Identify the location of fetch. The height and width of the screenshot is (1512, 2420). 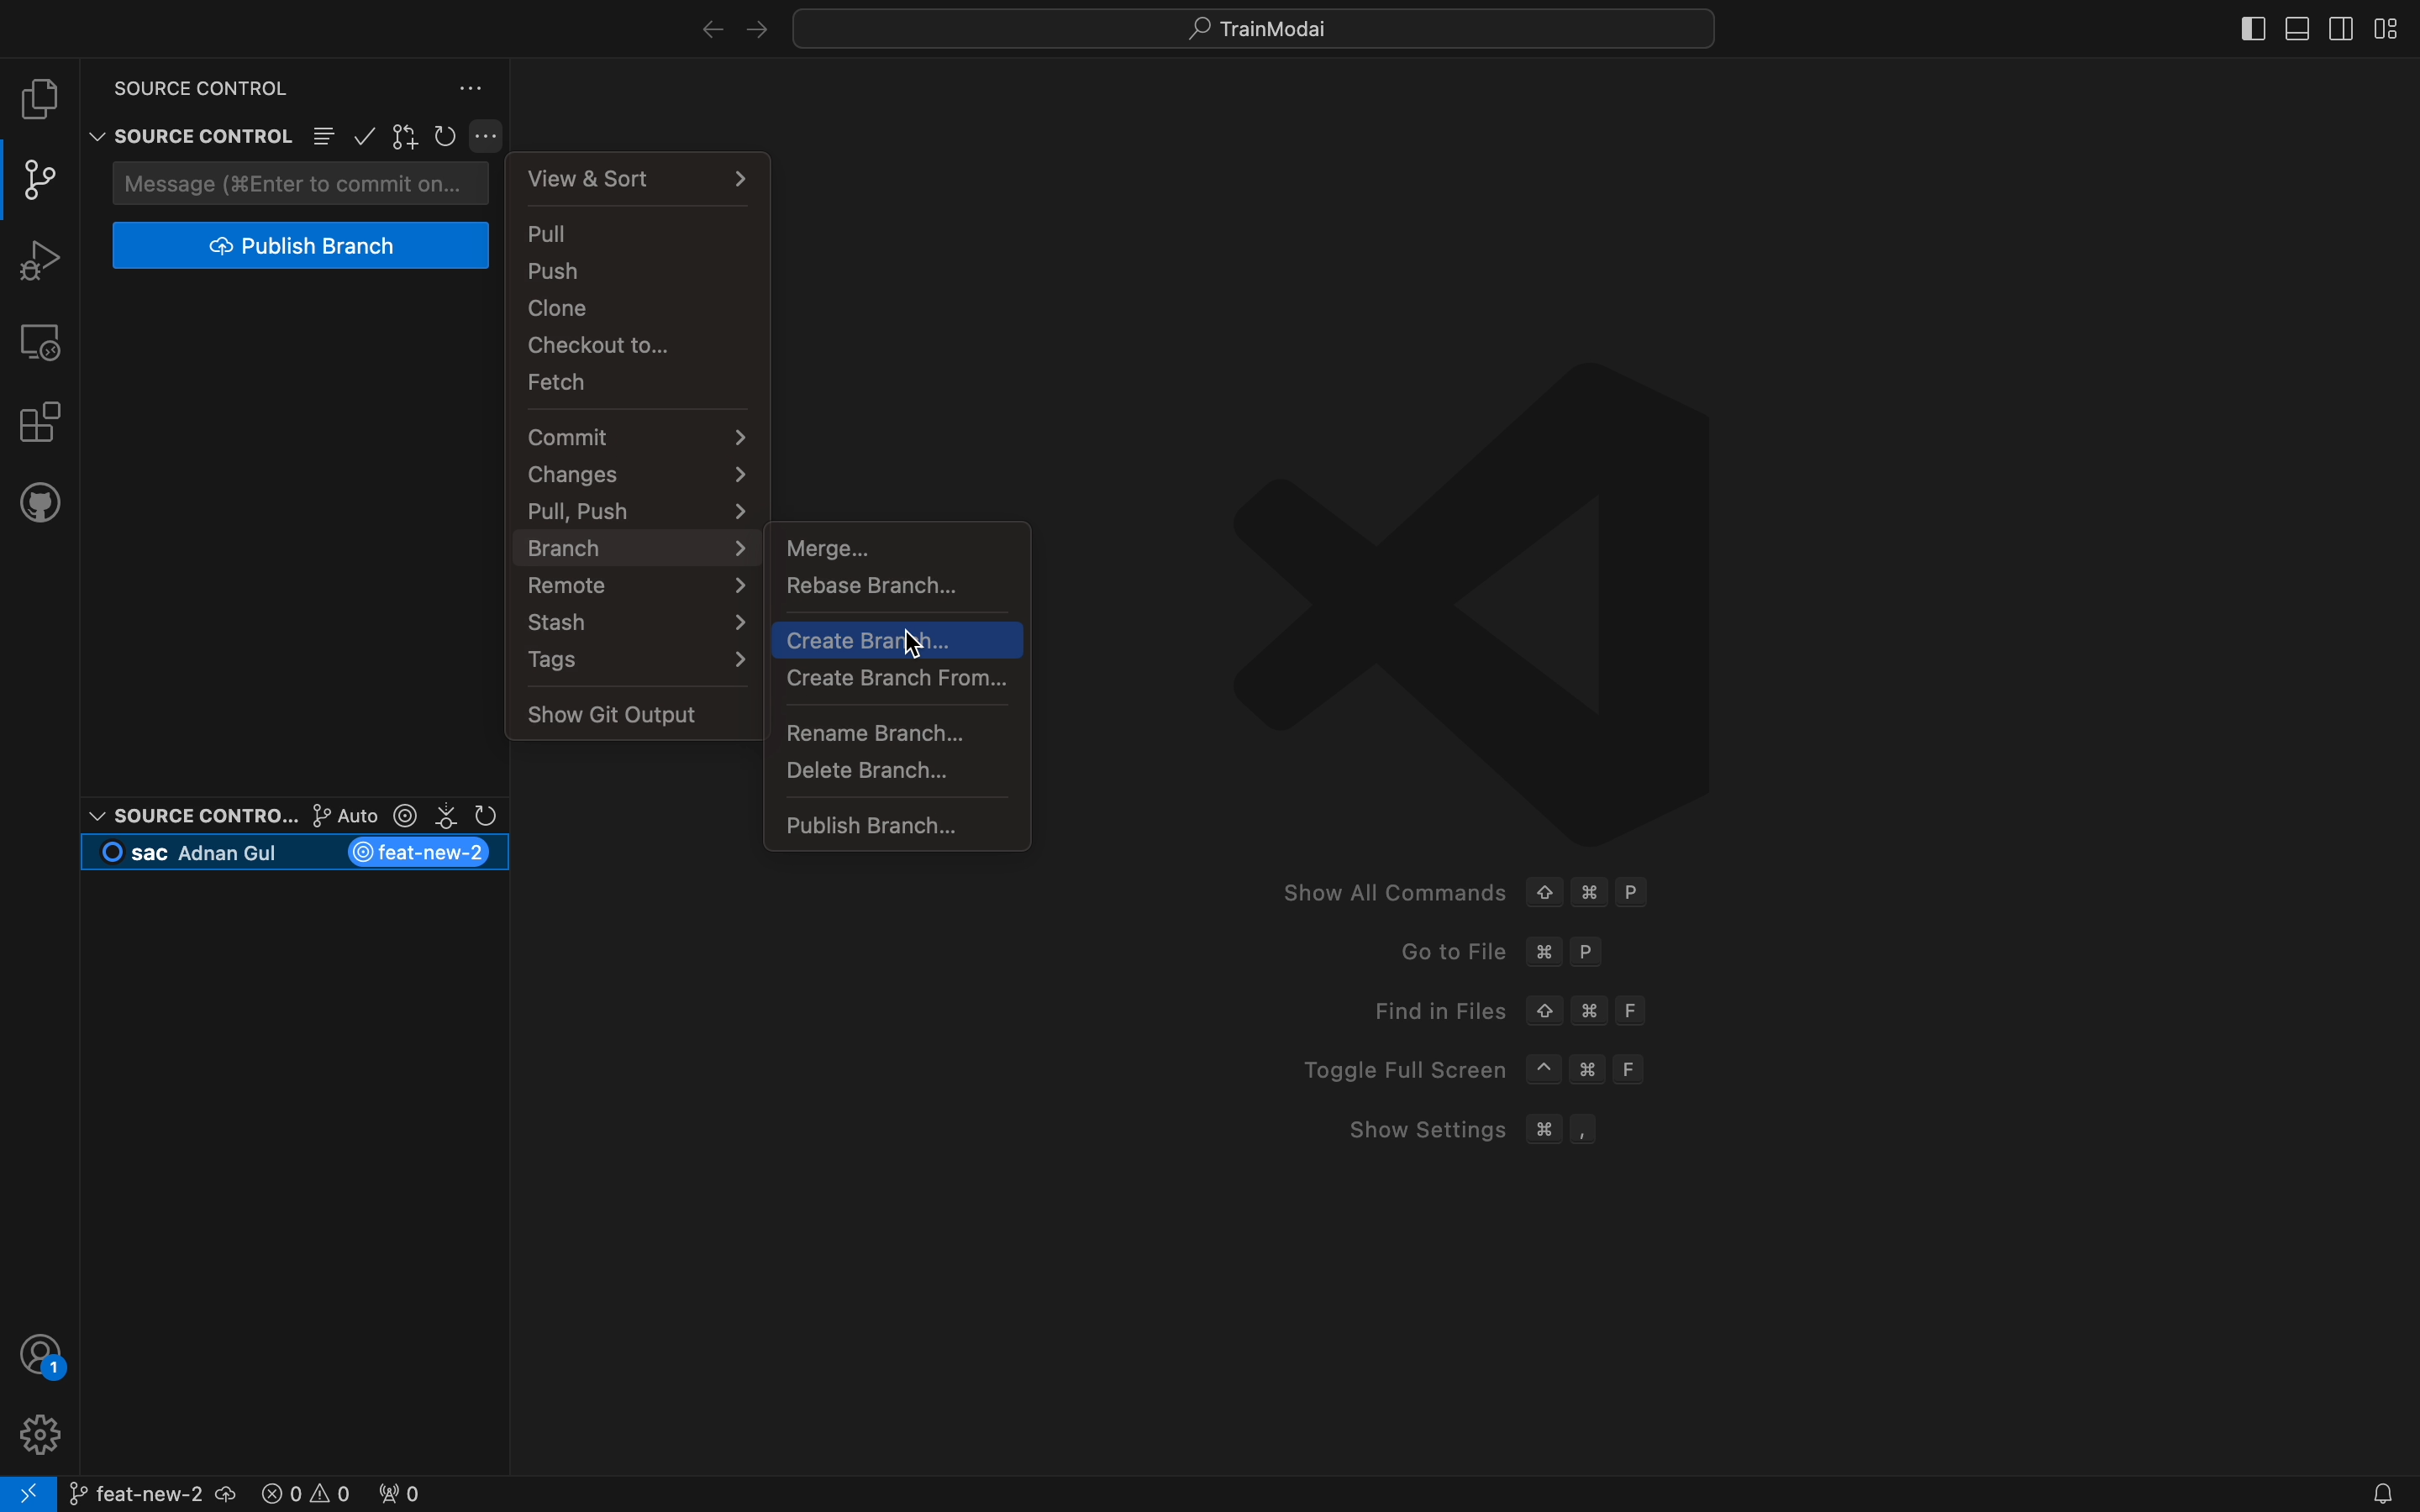
(636, 383).